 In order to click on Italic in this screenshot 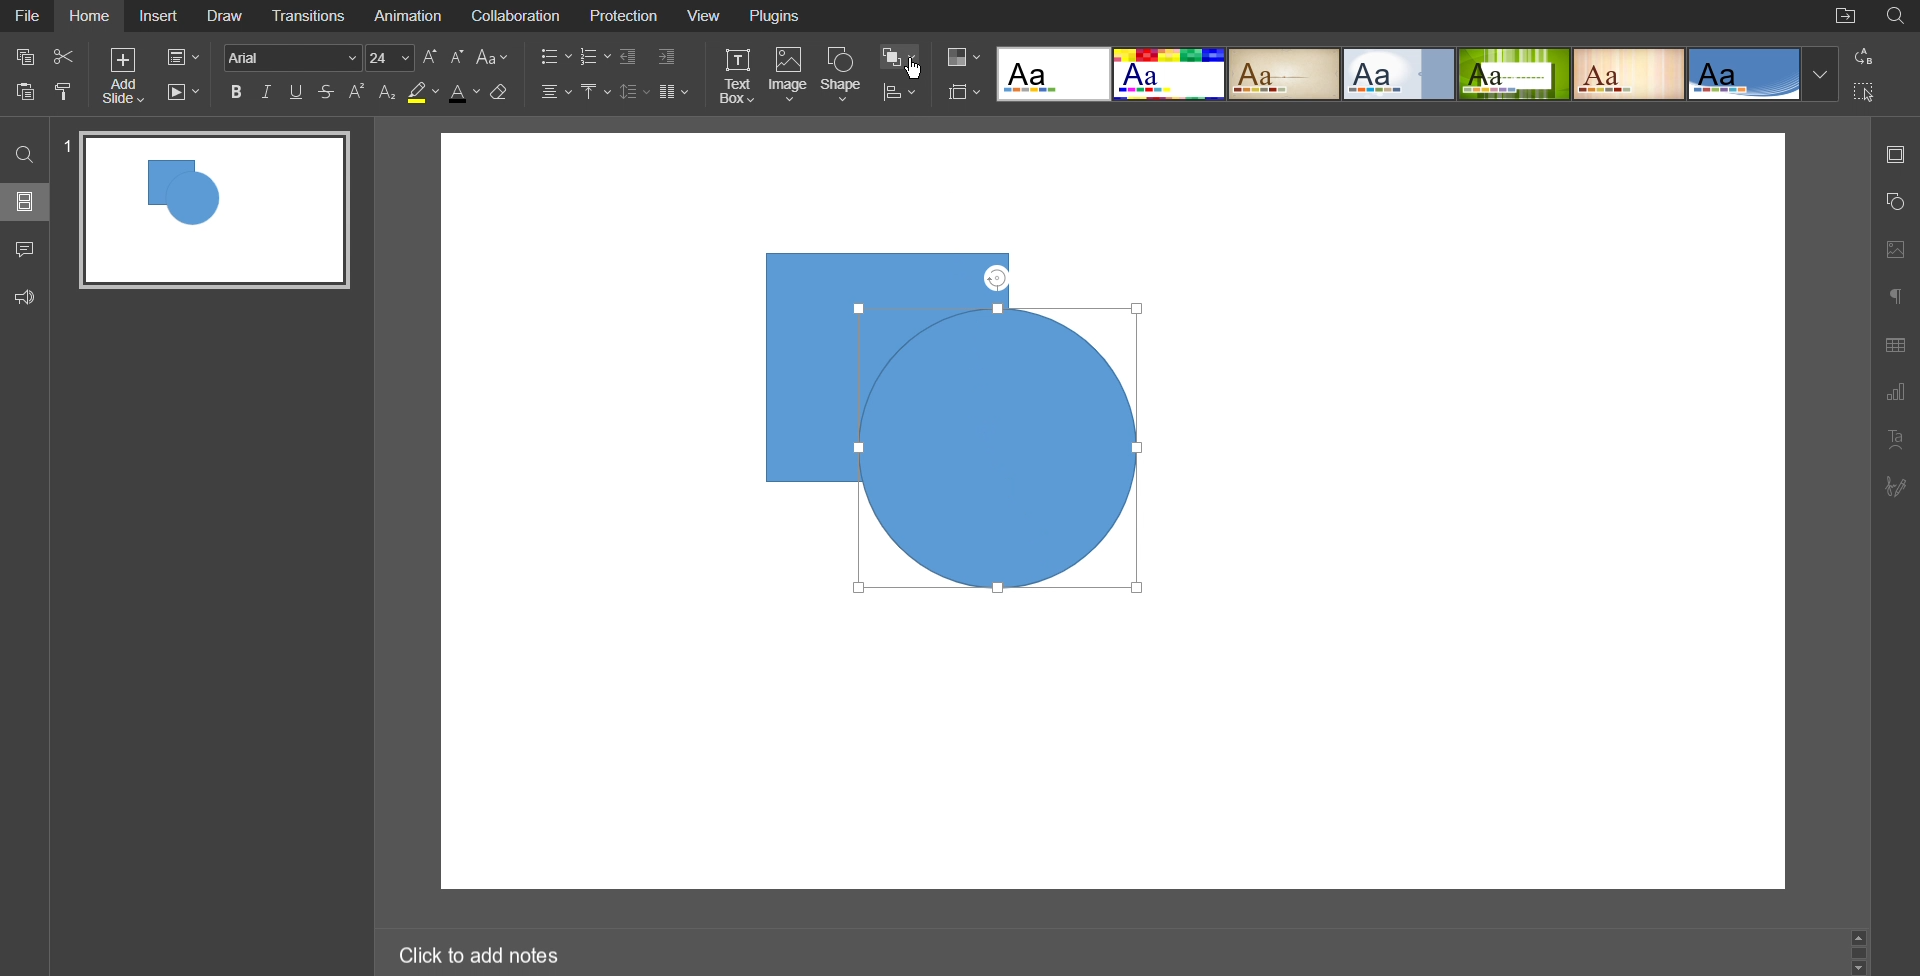, I will do `click(268, 93)`.